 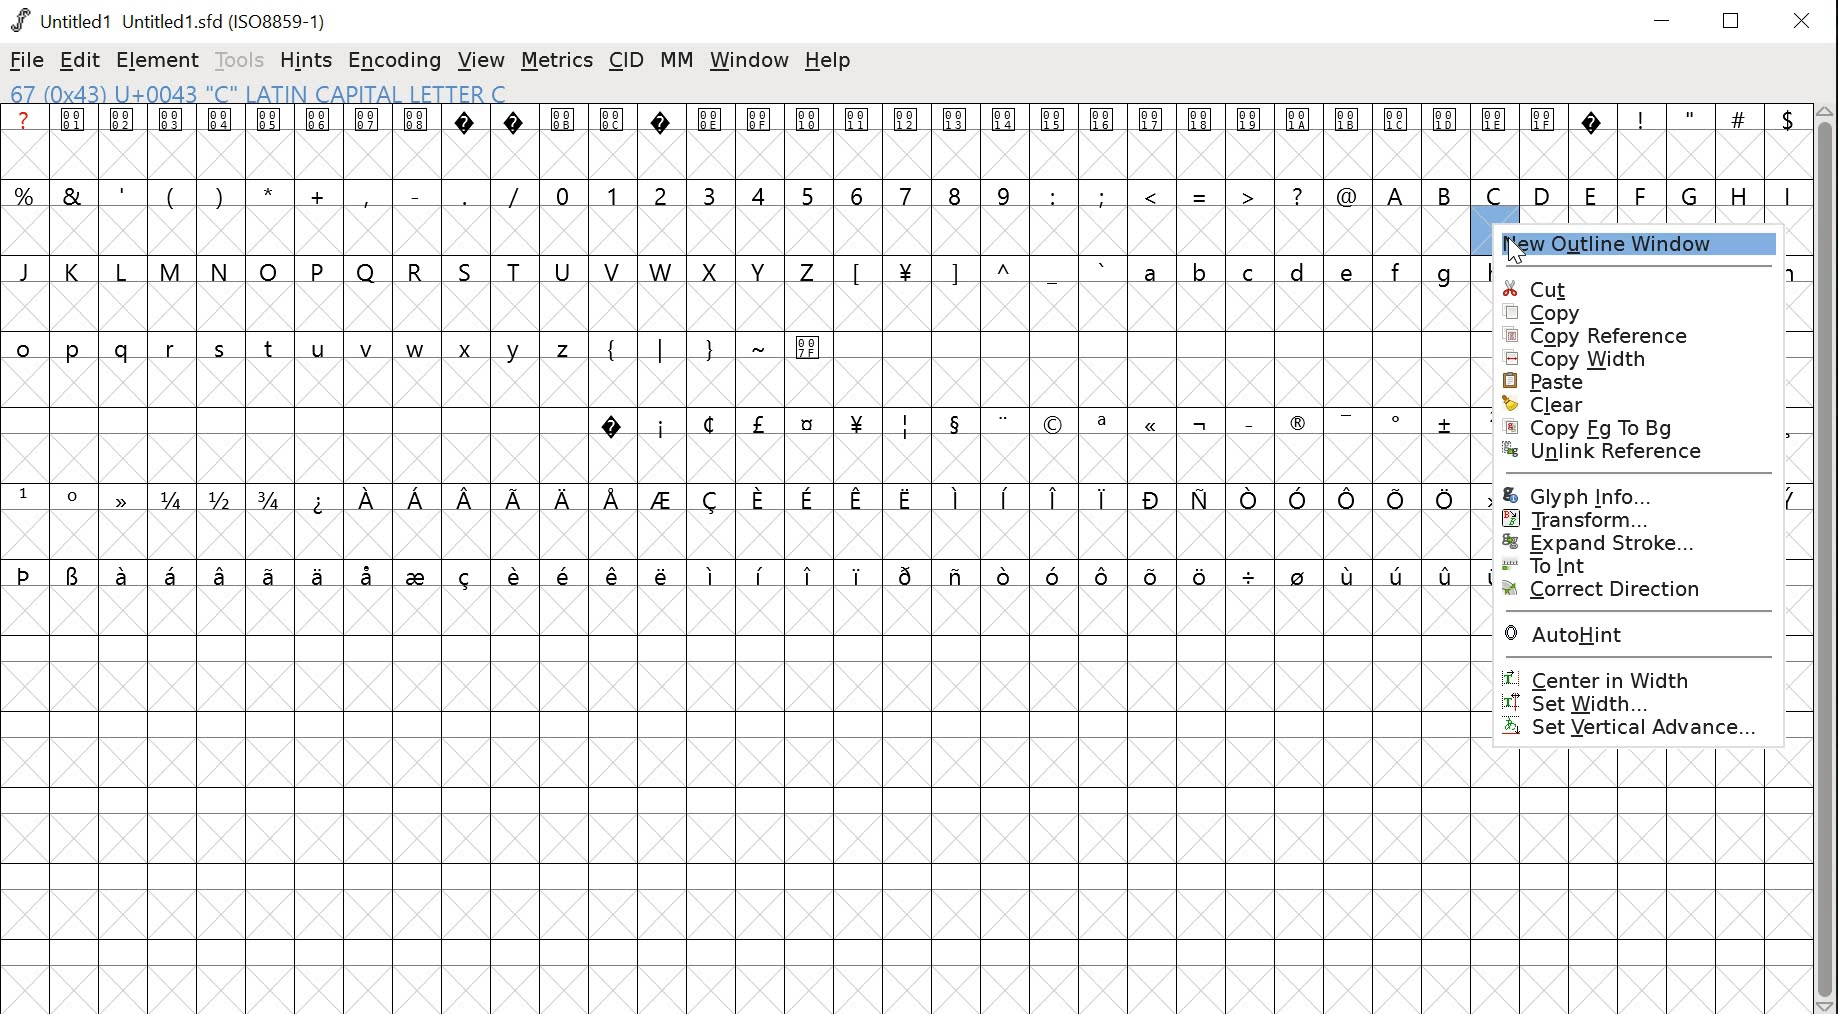 What do you see at coordinates (556, 60) in the screenshot?
I see `metrics` at bounding box center [556, 60].